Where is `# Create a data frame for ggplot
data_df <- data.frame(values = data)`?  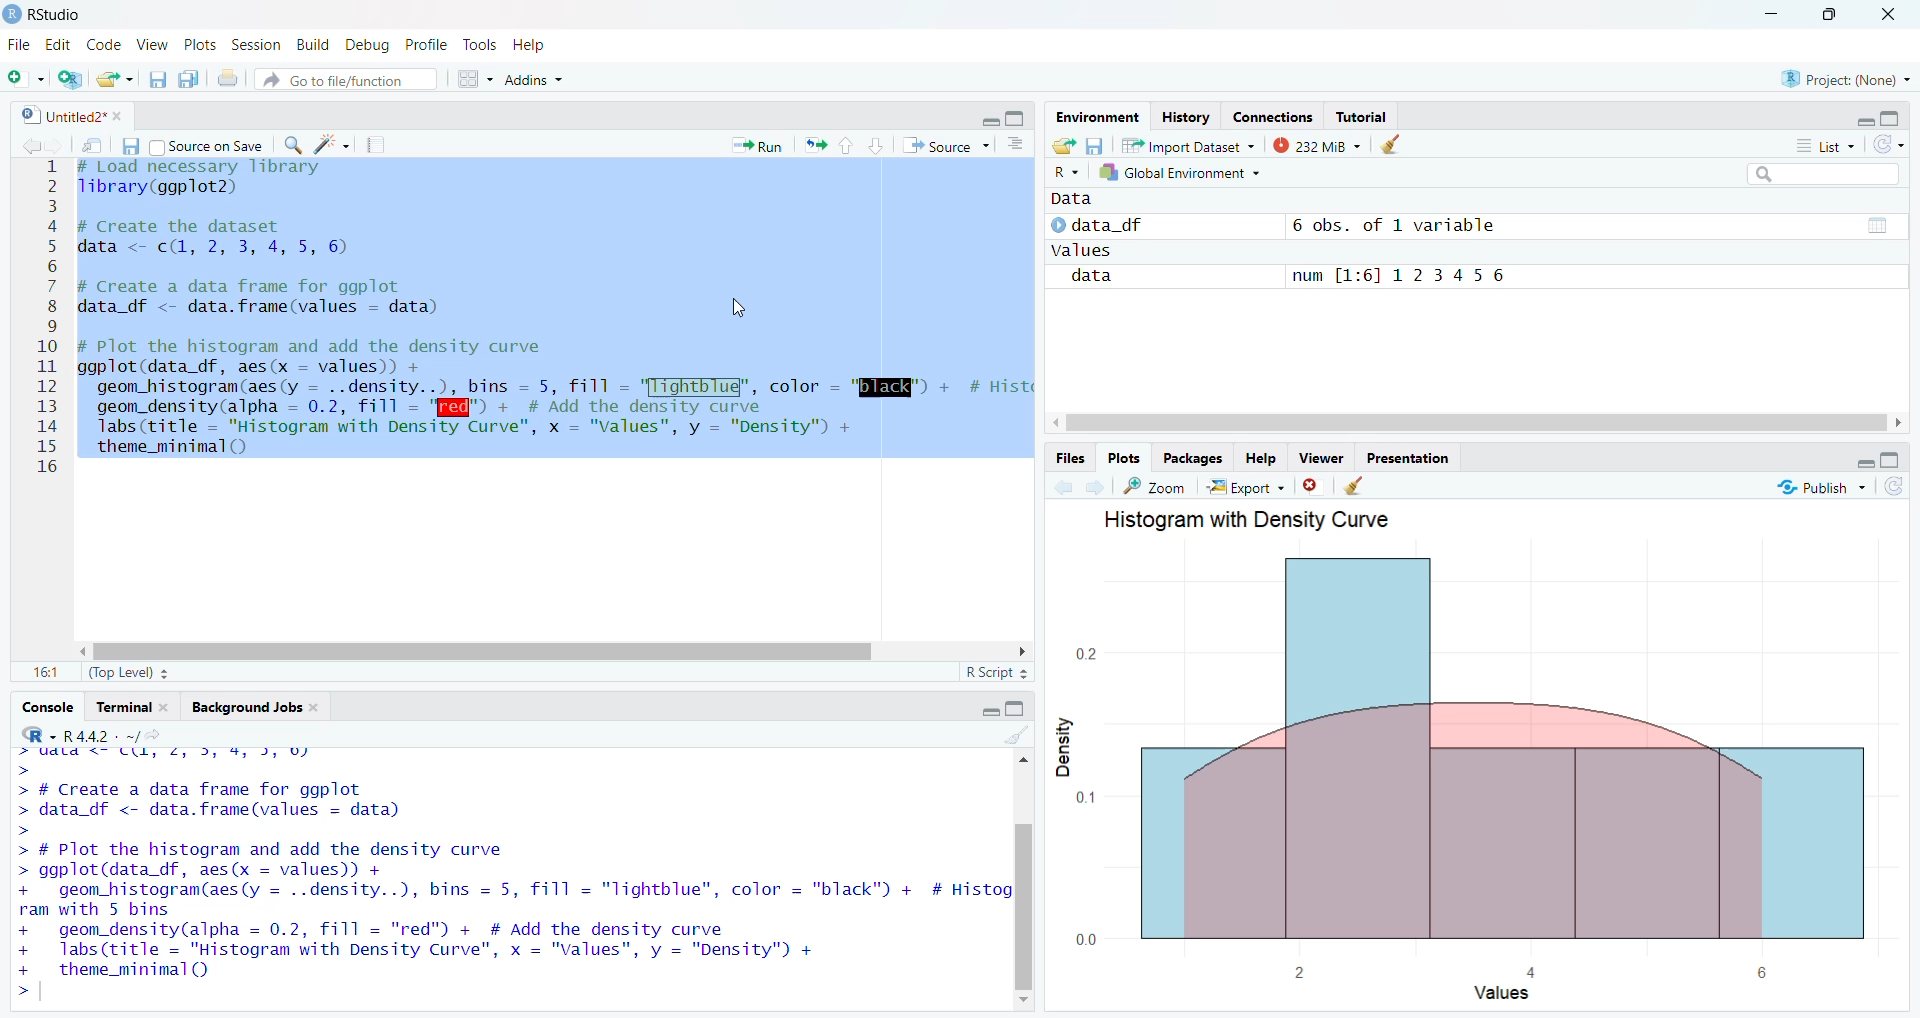
# Create a data frame for ggplot
data_df <- data.frame(values = data) is located at coordinates (264, 299).